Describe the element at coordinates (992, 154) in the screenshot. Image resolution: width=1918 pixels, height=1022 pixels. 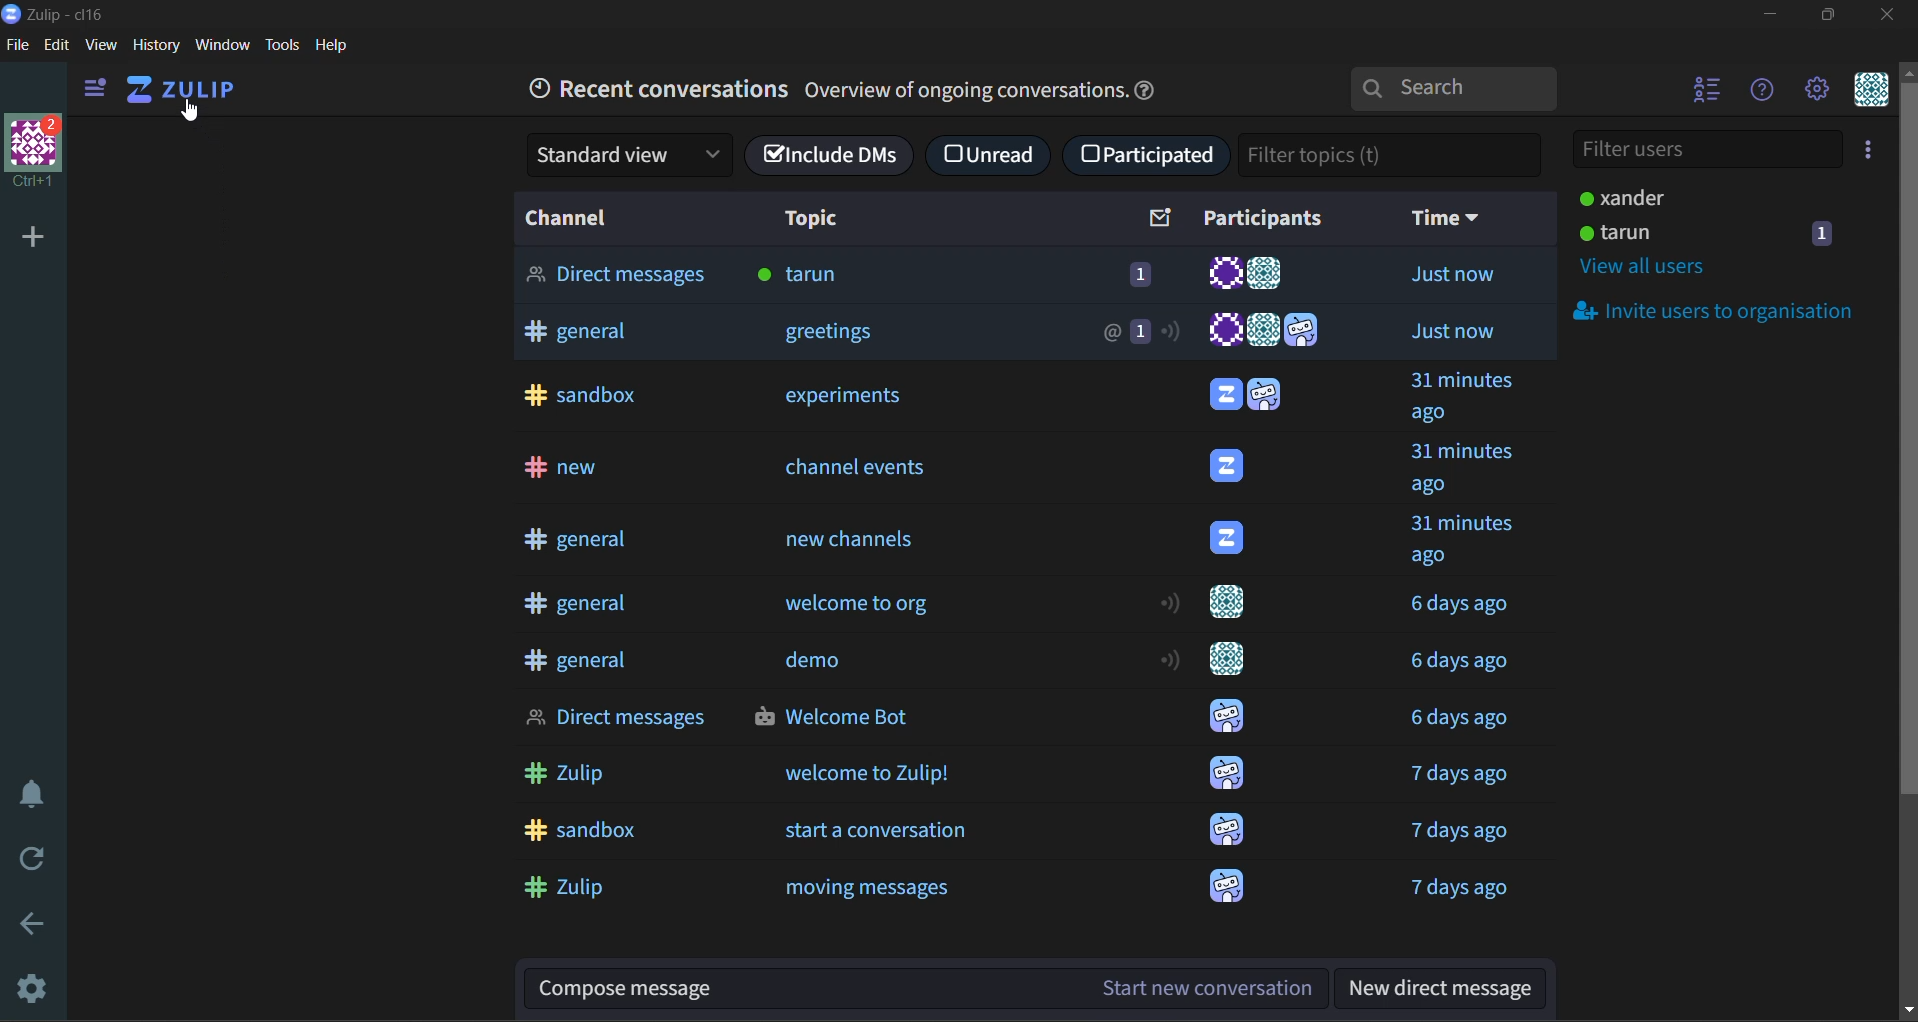
I see `unread` at that location.